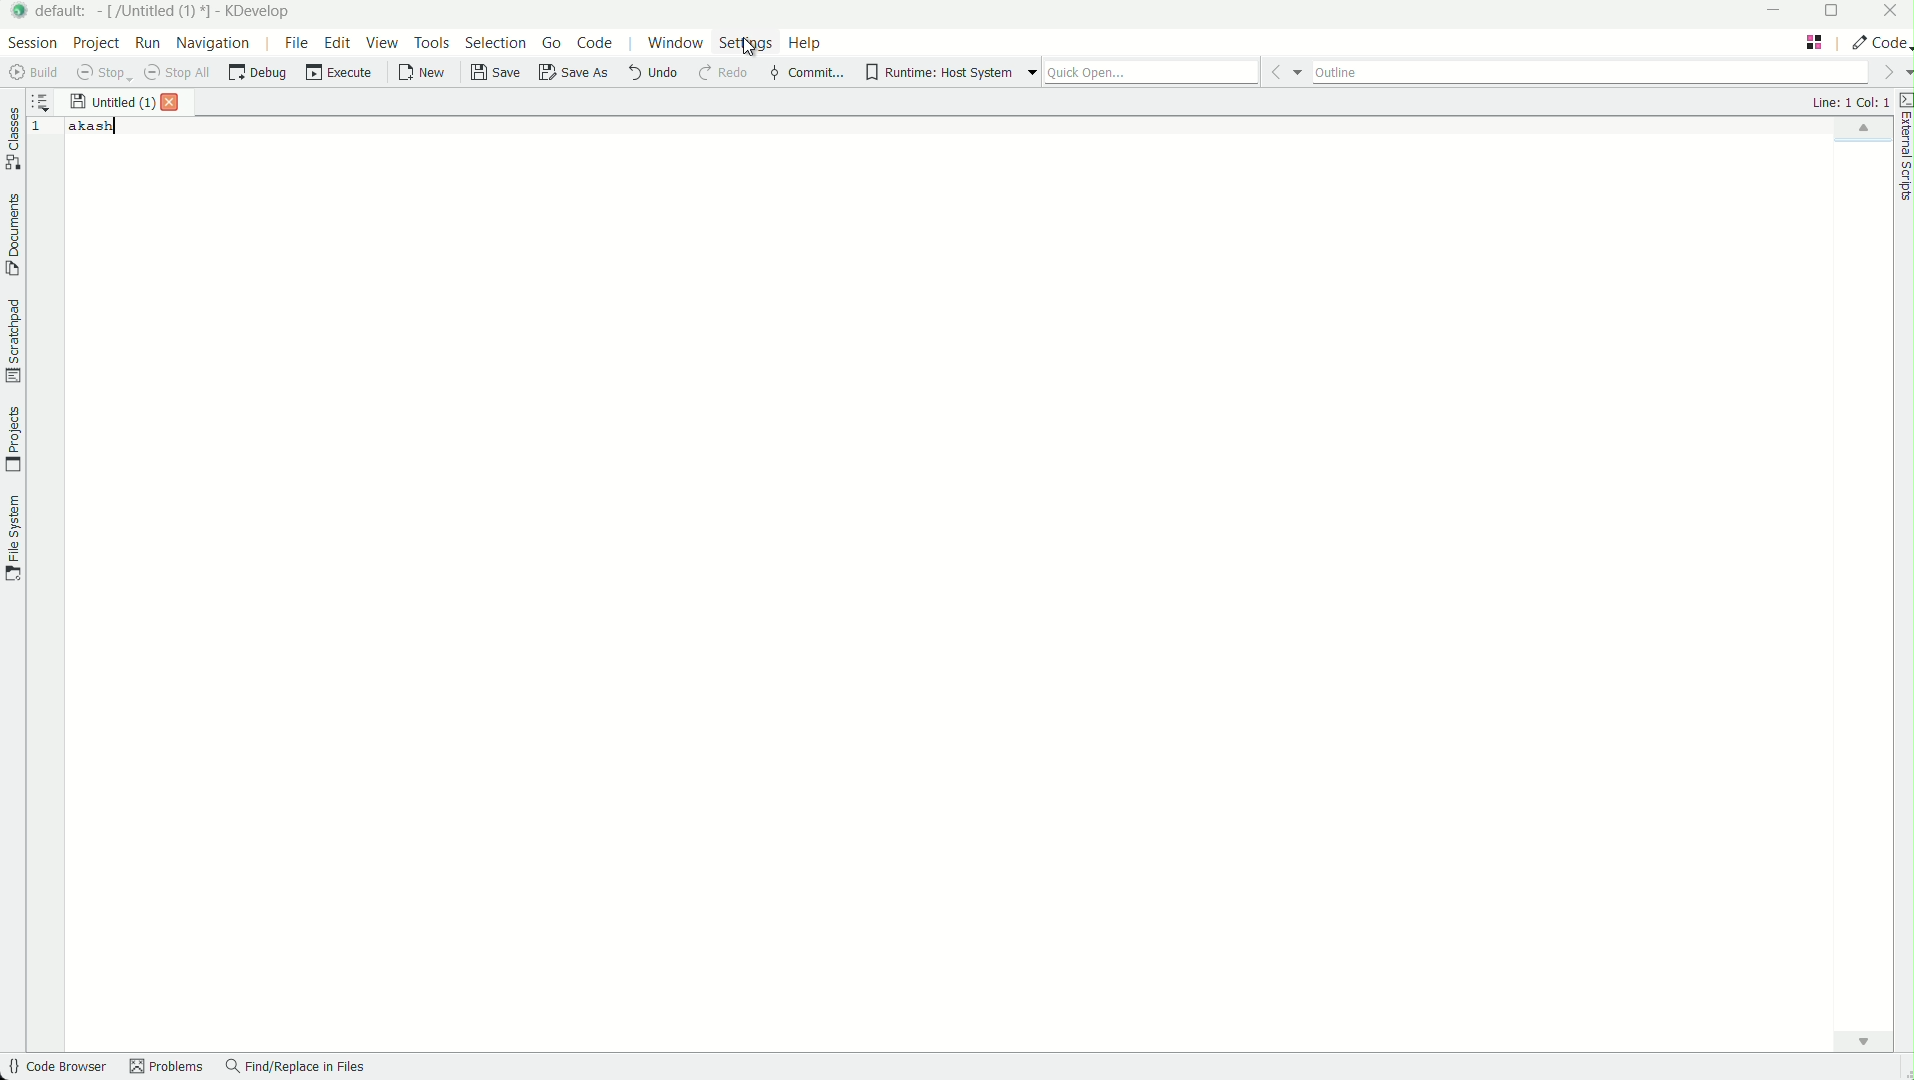  I want to click on close app, so click(1891, 13).